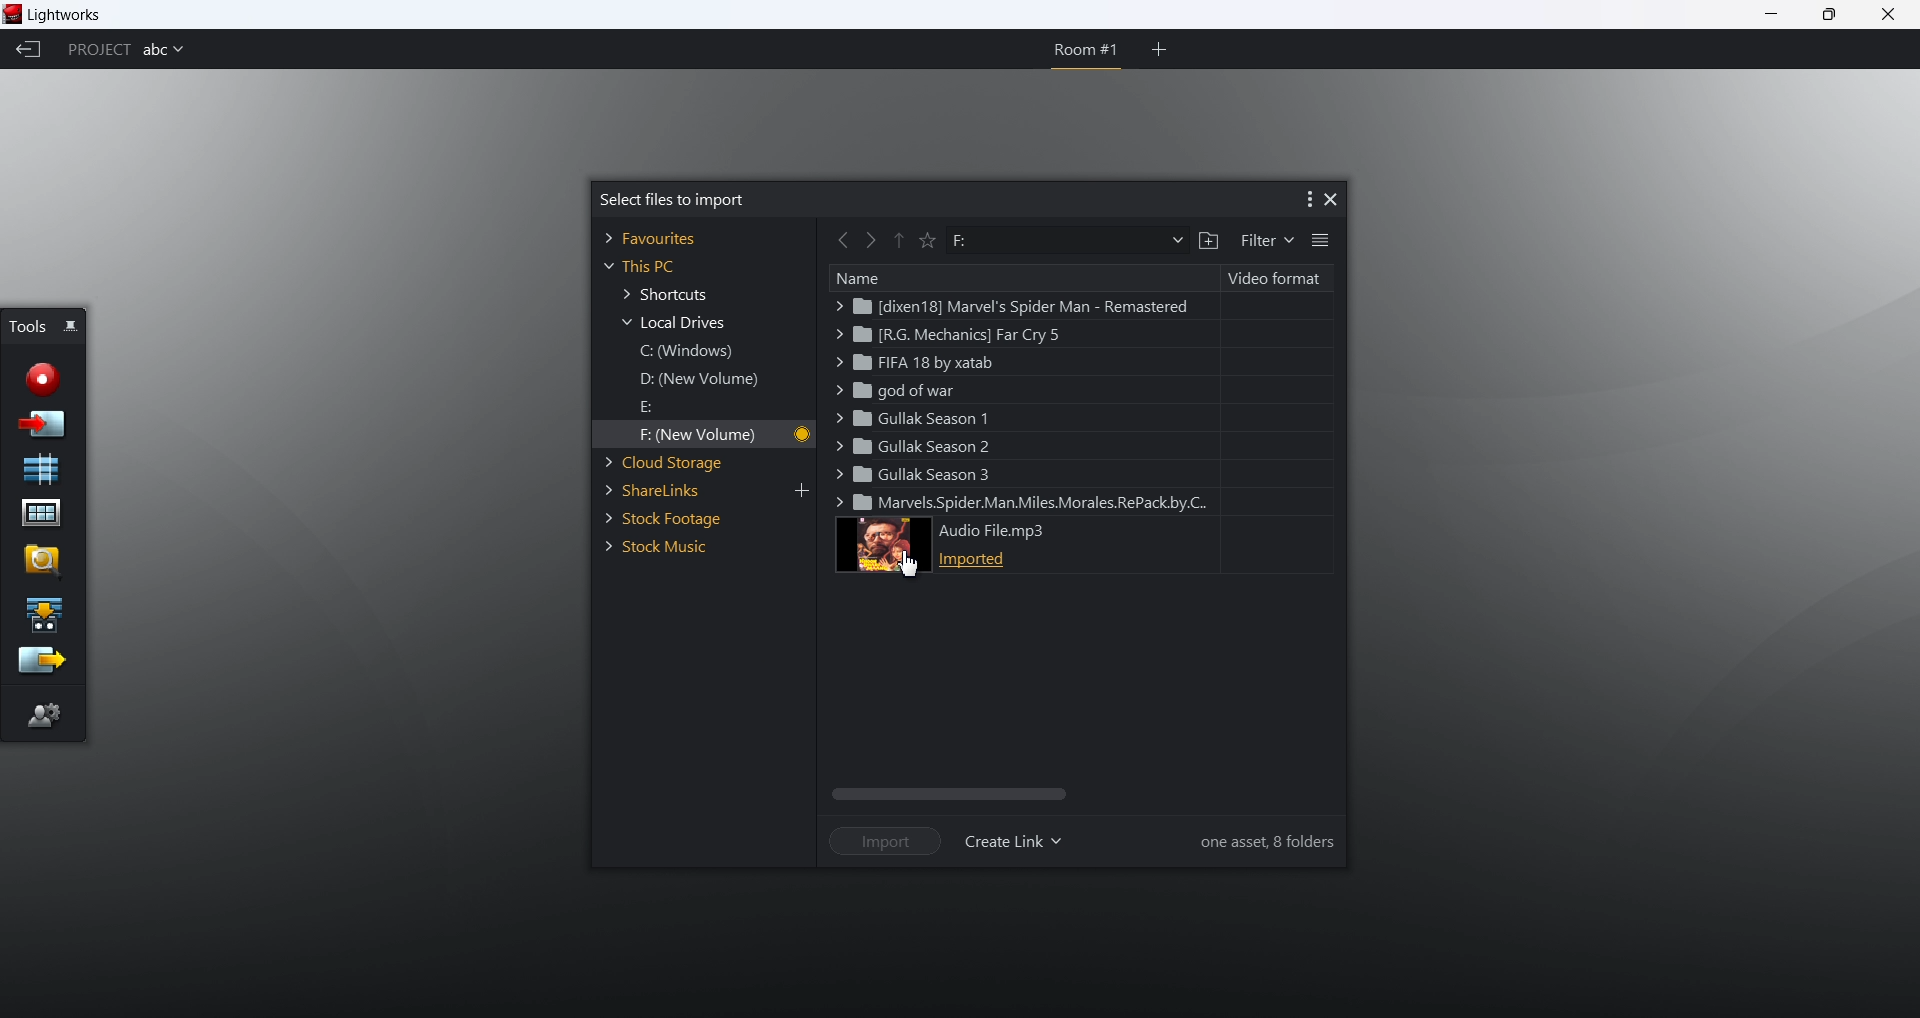 The width and height of the screenshot is (1920, 1018). I want to click on E, so click(655, 409).